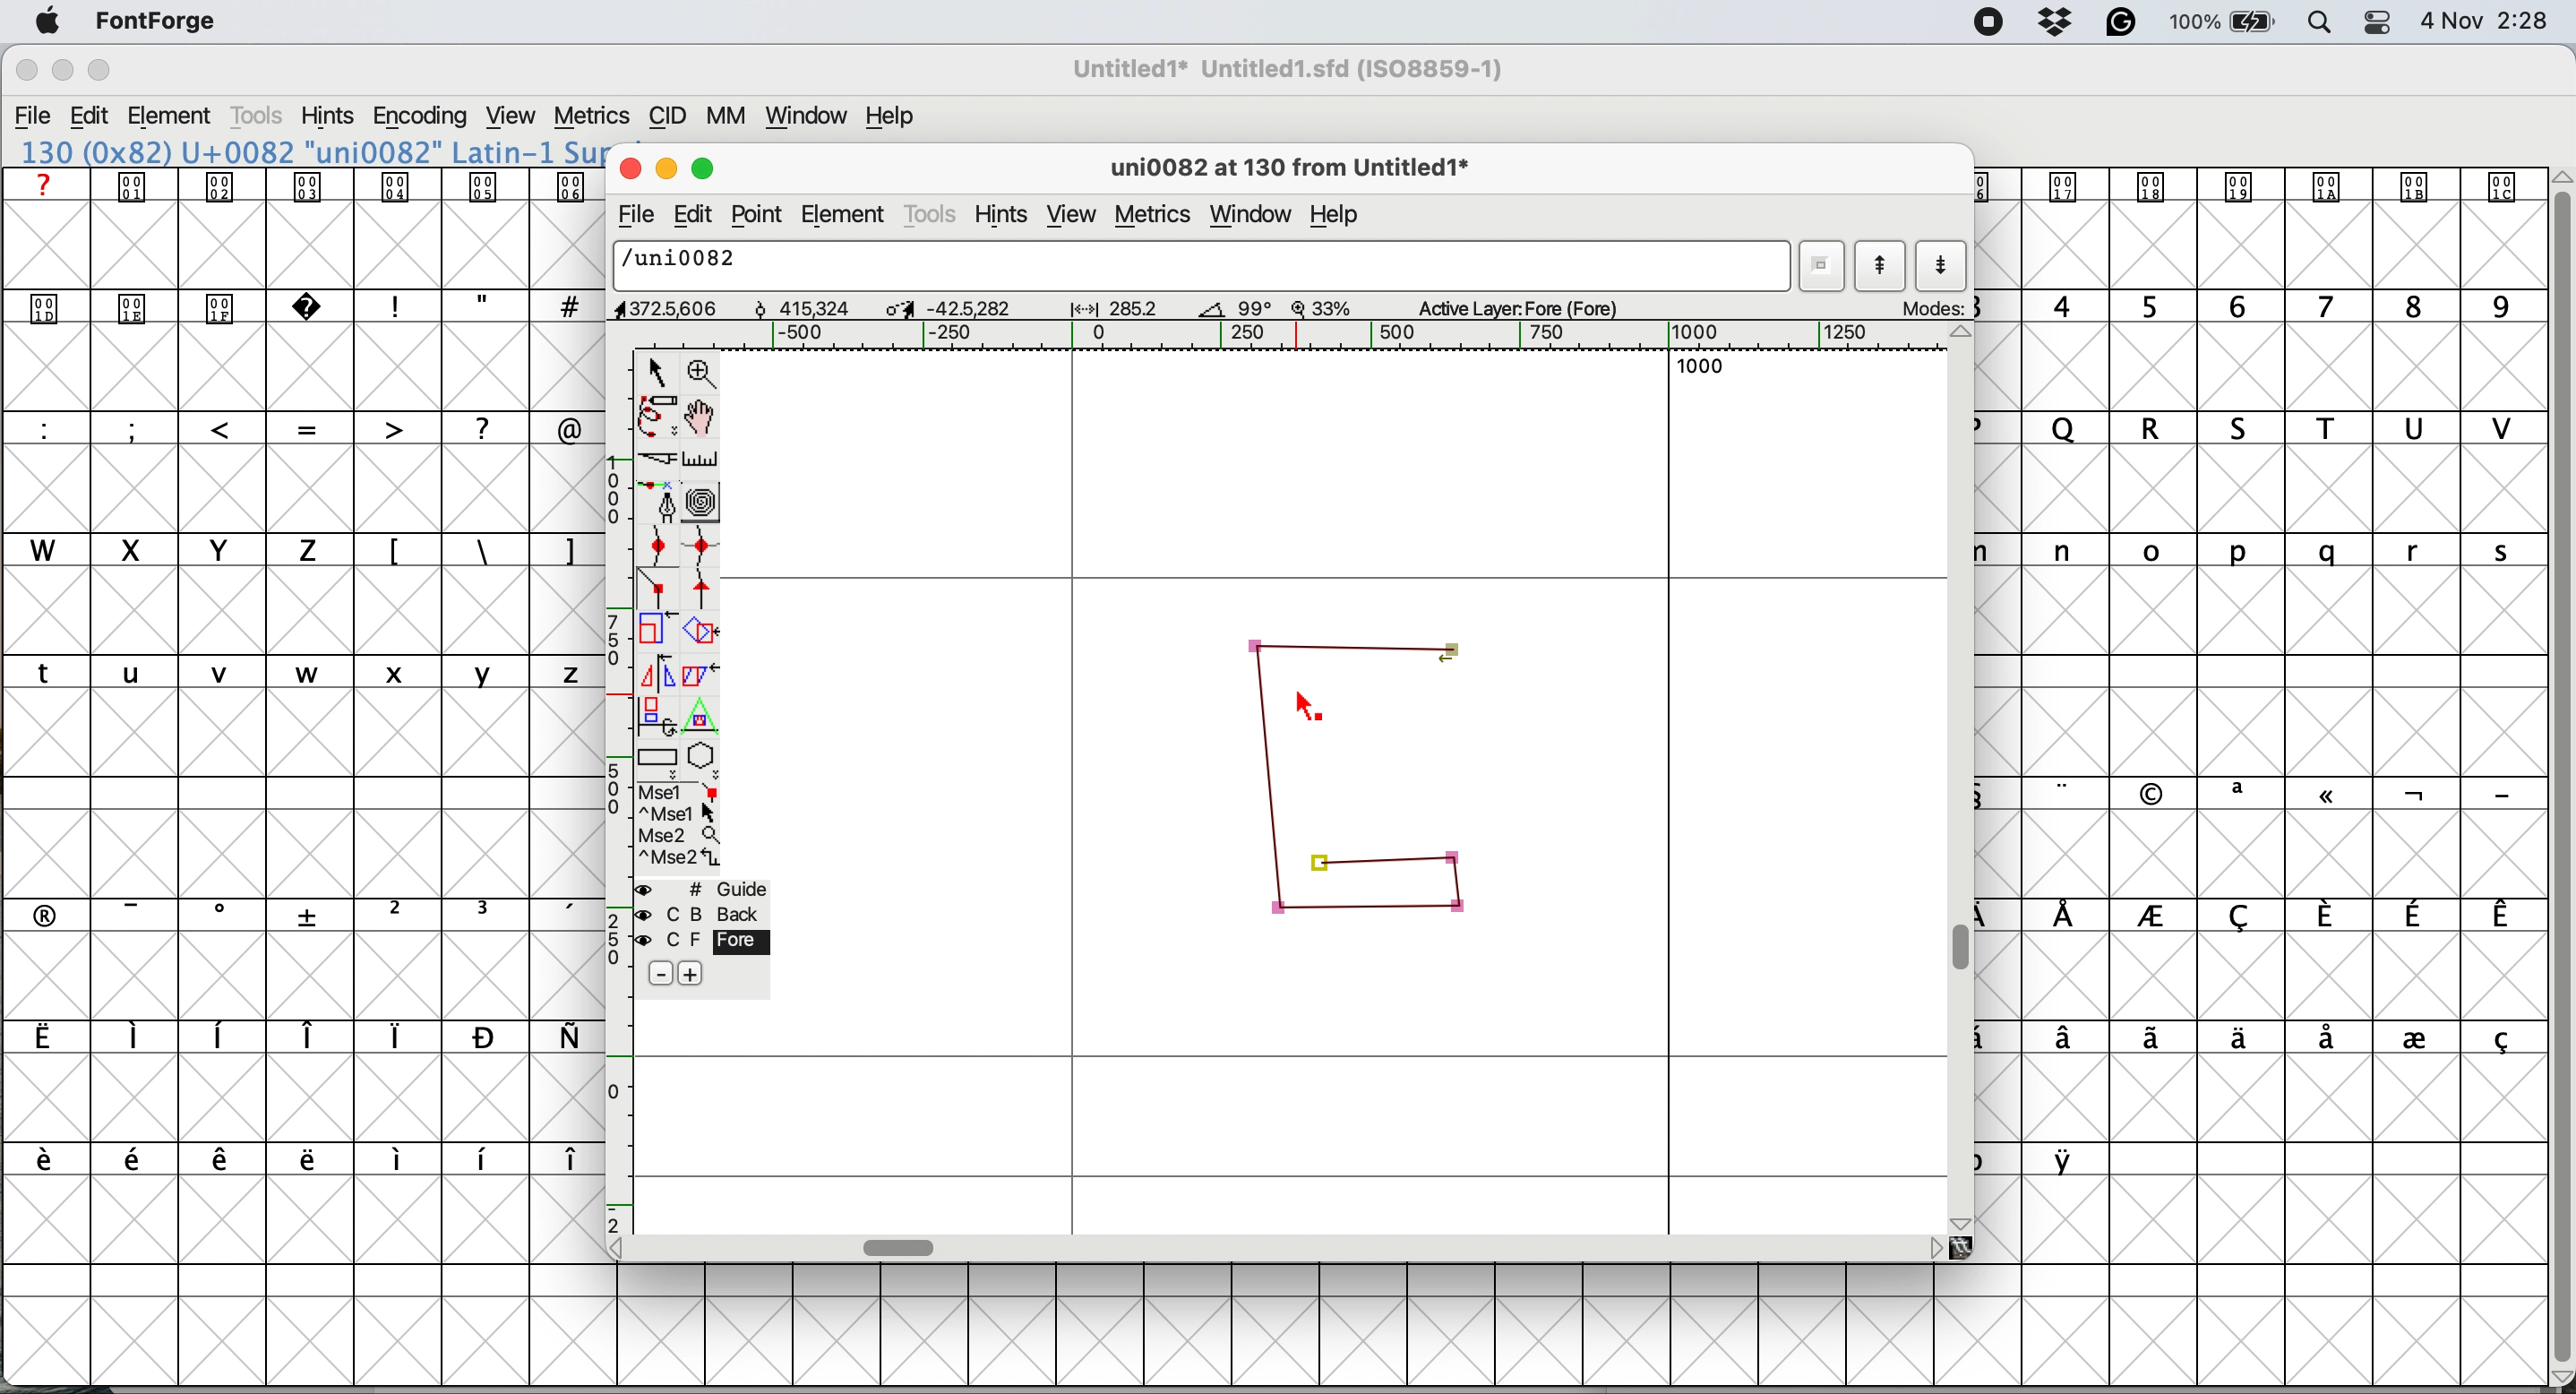 The height and width of the screenshot is (1394, 2576). Describe the element at coordinates (1311, 710) in the screenshot. I see `cursor` at that location.